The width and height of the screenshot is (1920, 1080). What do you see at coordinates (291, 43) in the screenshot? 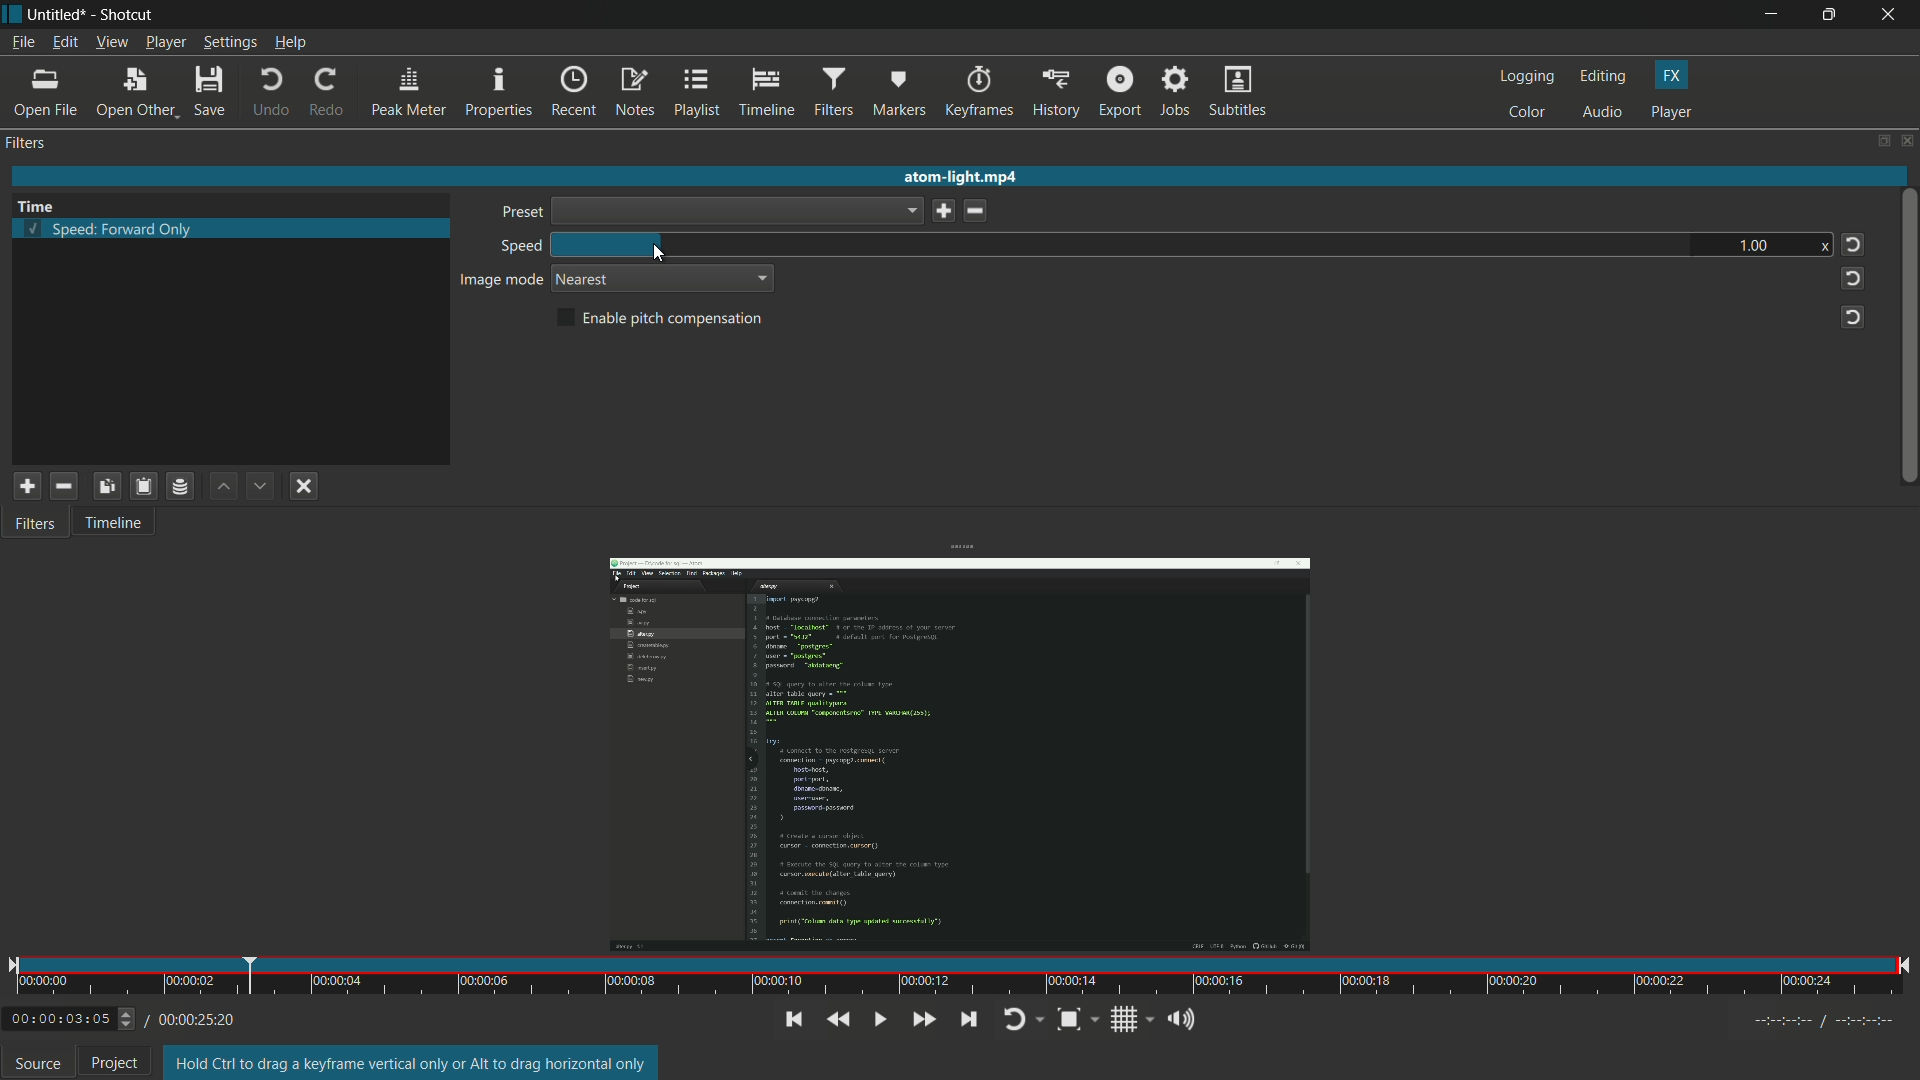
I see `help menu` at bounding box center [291, 43].